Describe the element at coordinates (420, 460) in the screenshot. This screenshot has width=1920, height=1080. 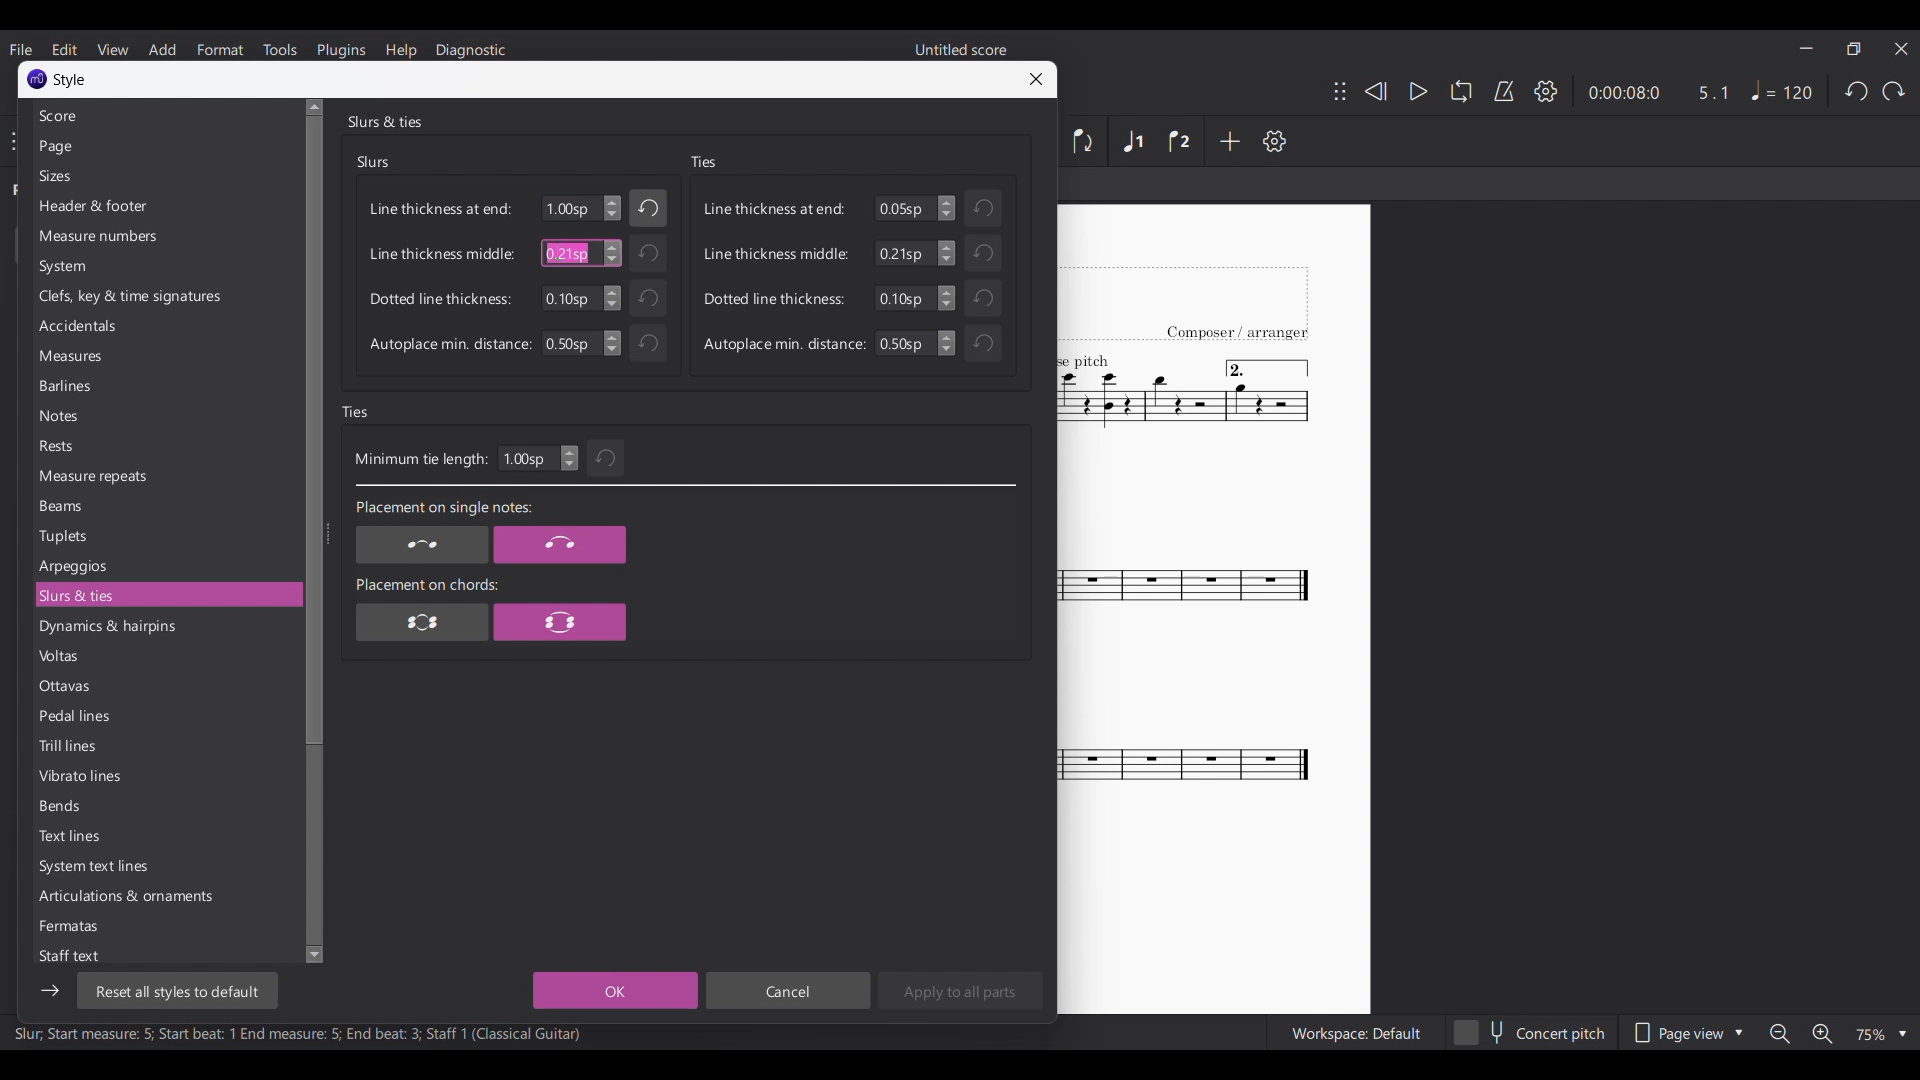
I see `Minimum tie length` at that location.